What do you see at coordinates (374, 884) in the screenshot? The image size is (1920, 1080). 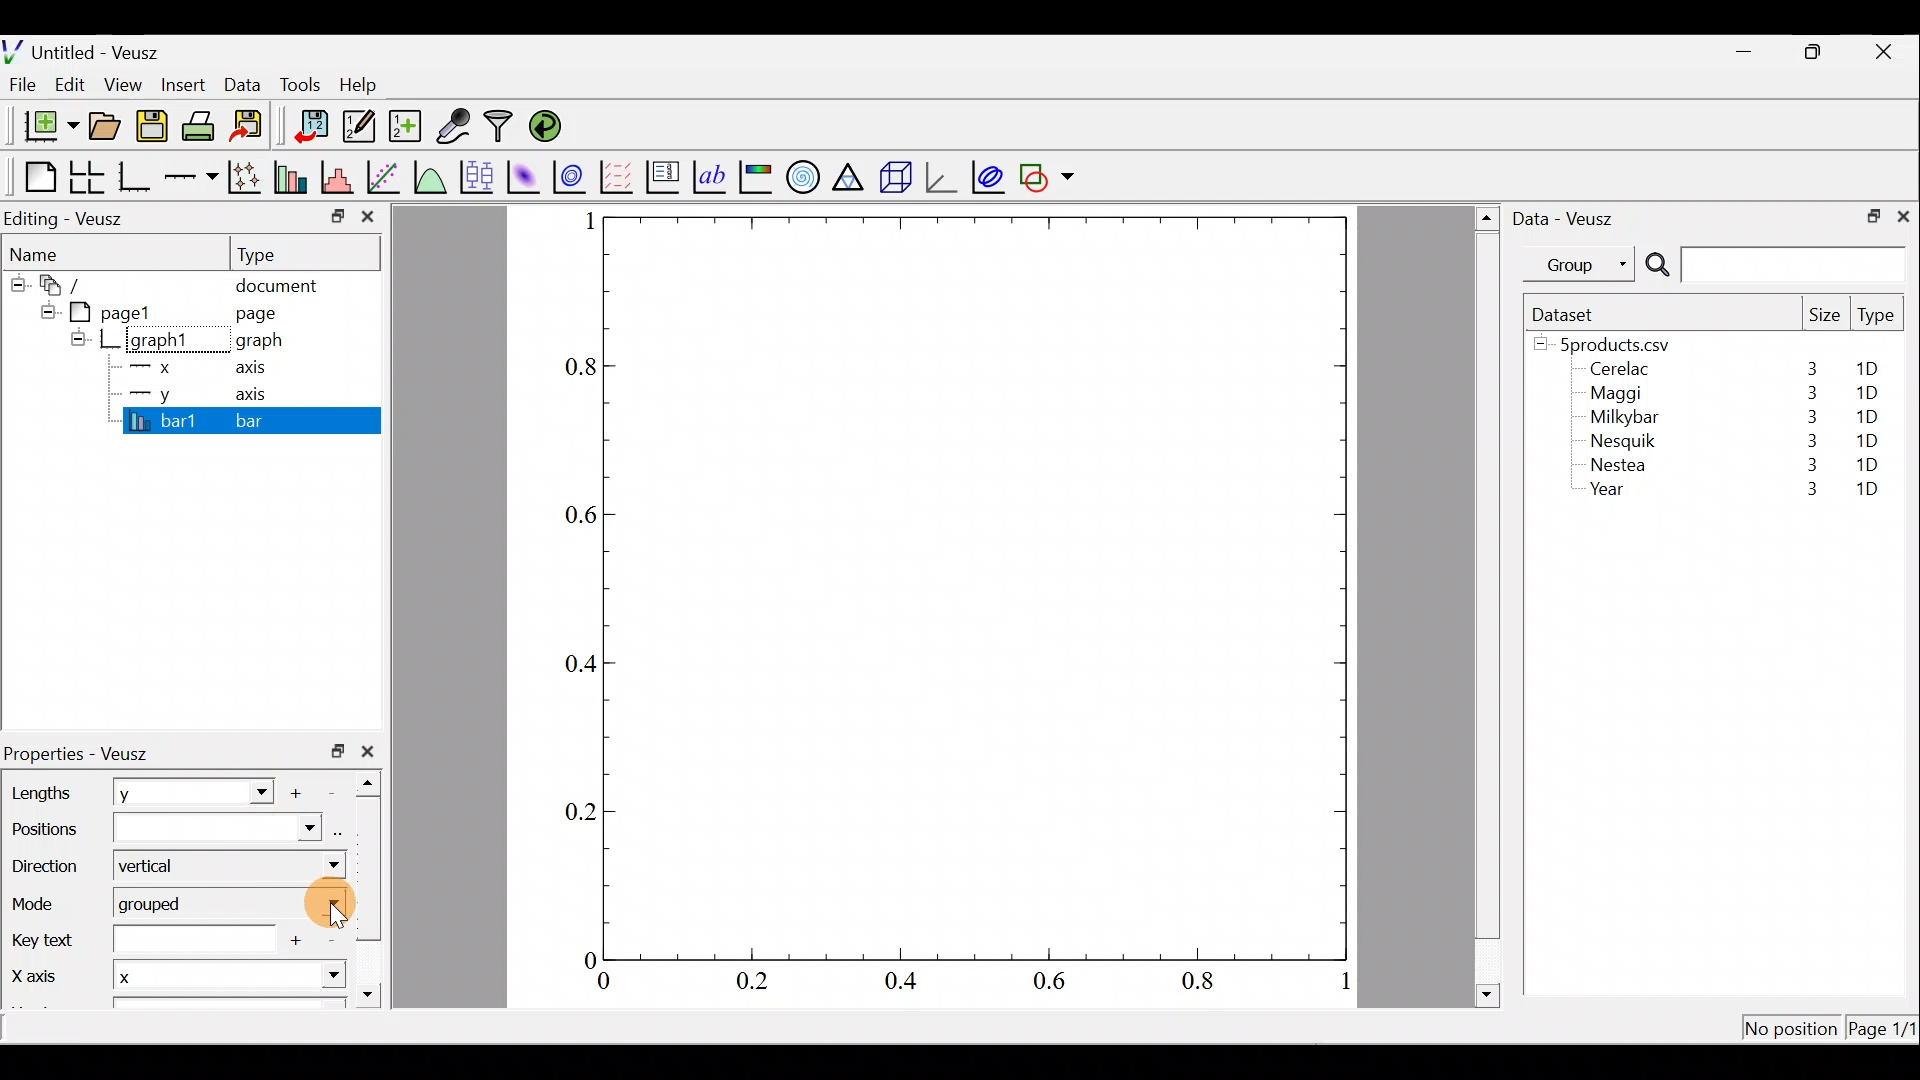 I see `scroll bar` at bounding box center [374, 884].